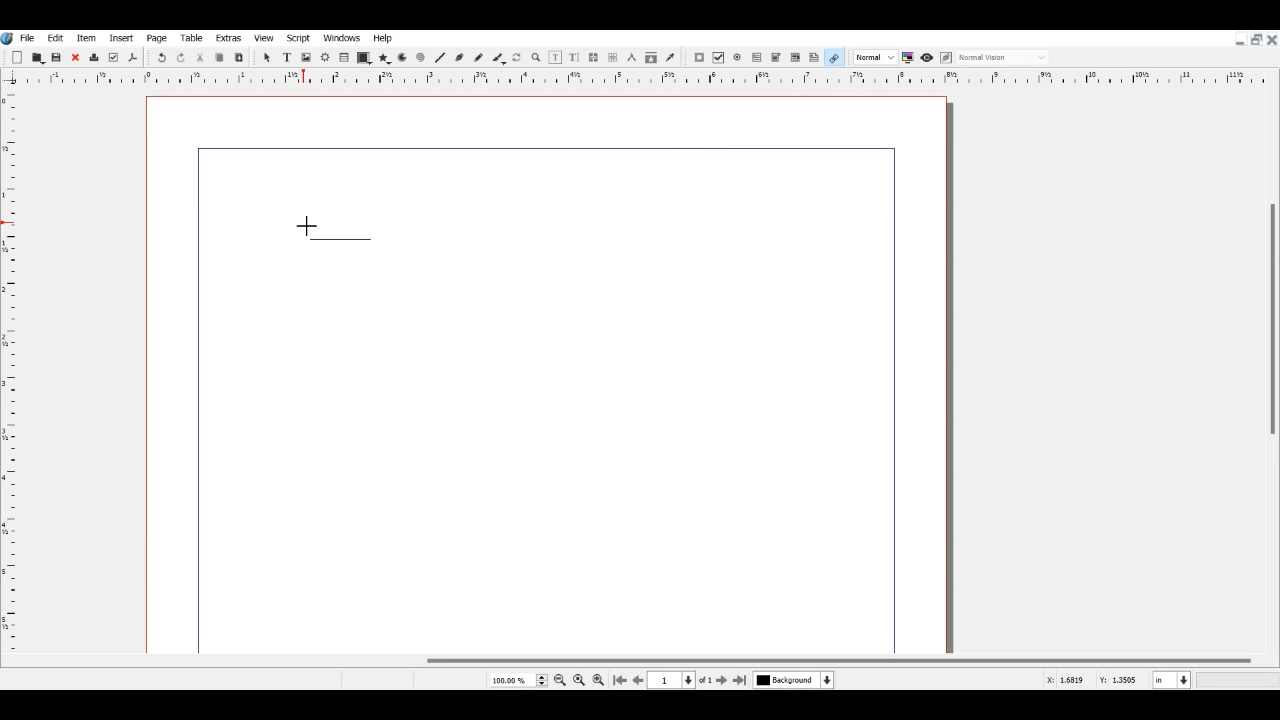 This screenshot has height=720, width=1280. What do you see at coordinates (200, 57) in the screenshot?
I see `Cut` at bounding box center [200, 57].